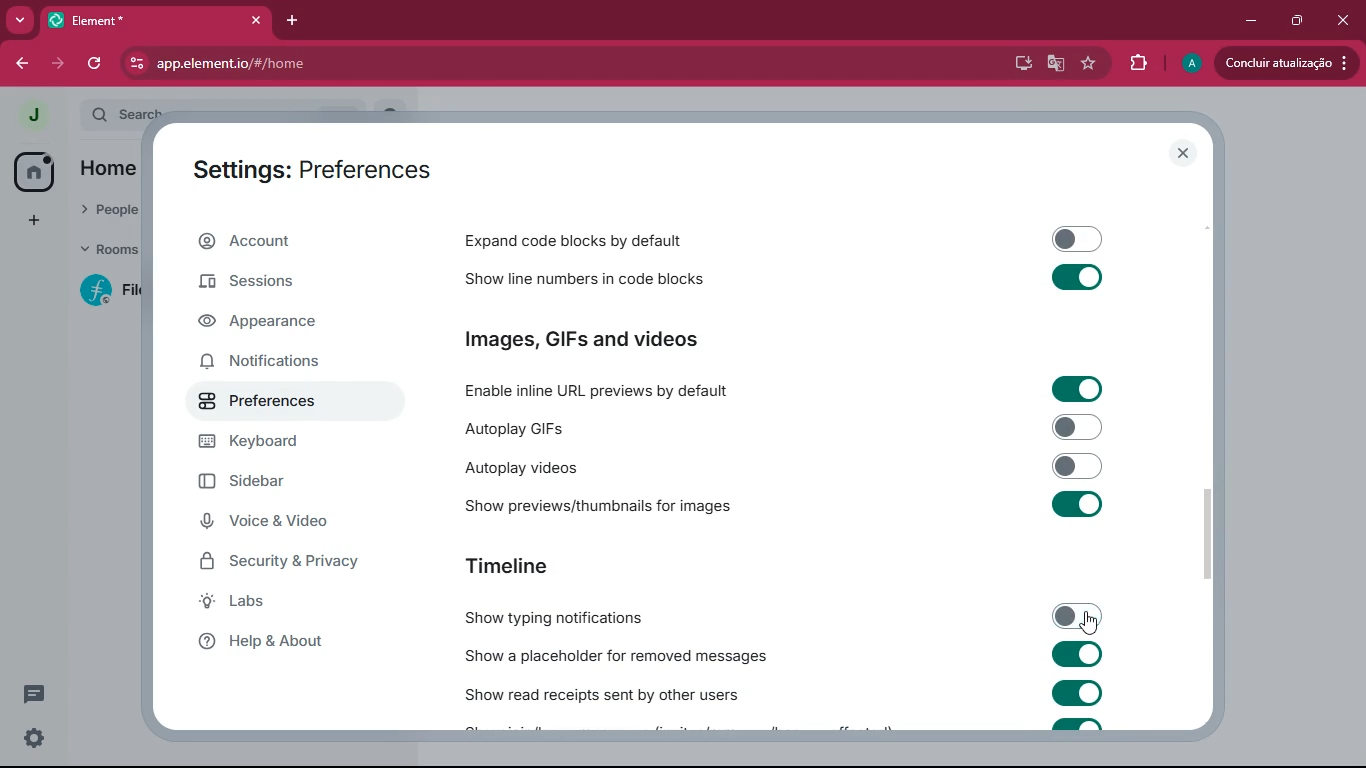 Image resolution: width=1366 pixels, height=768 pixels. Describe the element at coordinates (34, 115) in the screenshot. I see `profile` at that location.